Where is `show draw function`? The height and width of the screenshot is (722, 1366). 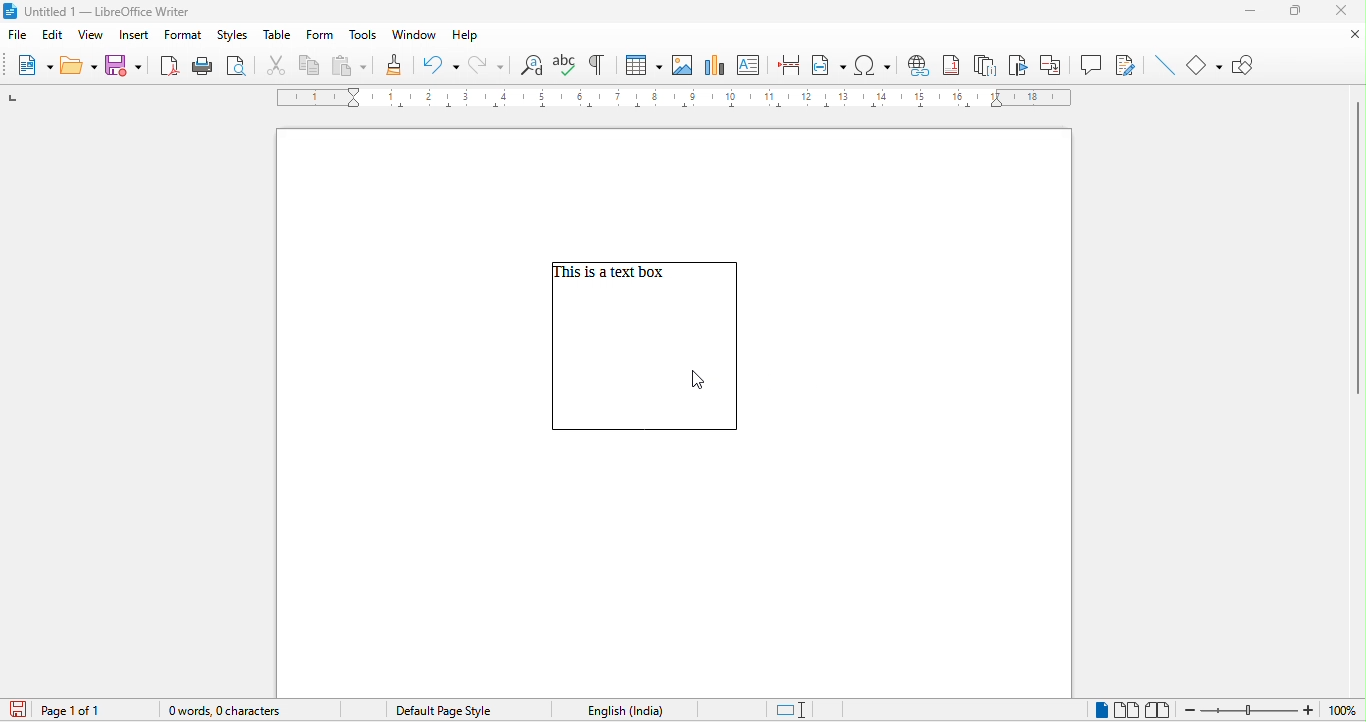
show draw function is located at coordinates (1245, 62).